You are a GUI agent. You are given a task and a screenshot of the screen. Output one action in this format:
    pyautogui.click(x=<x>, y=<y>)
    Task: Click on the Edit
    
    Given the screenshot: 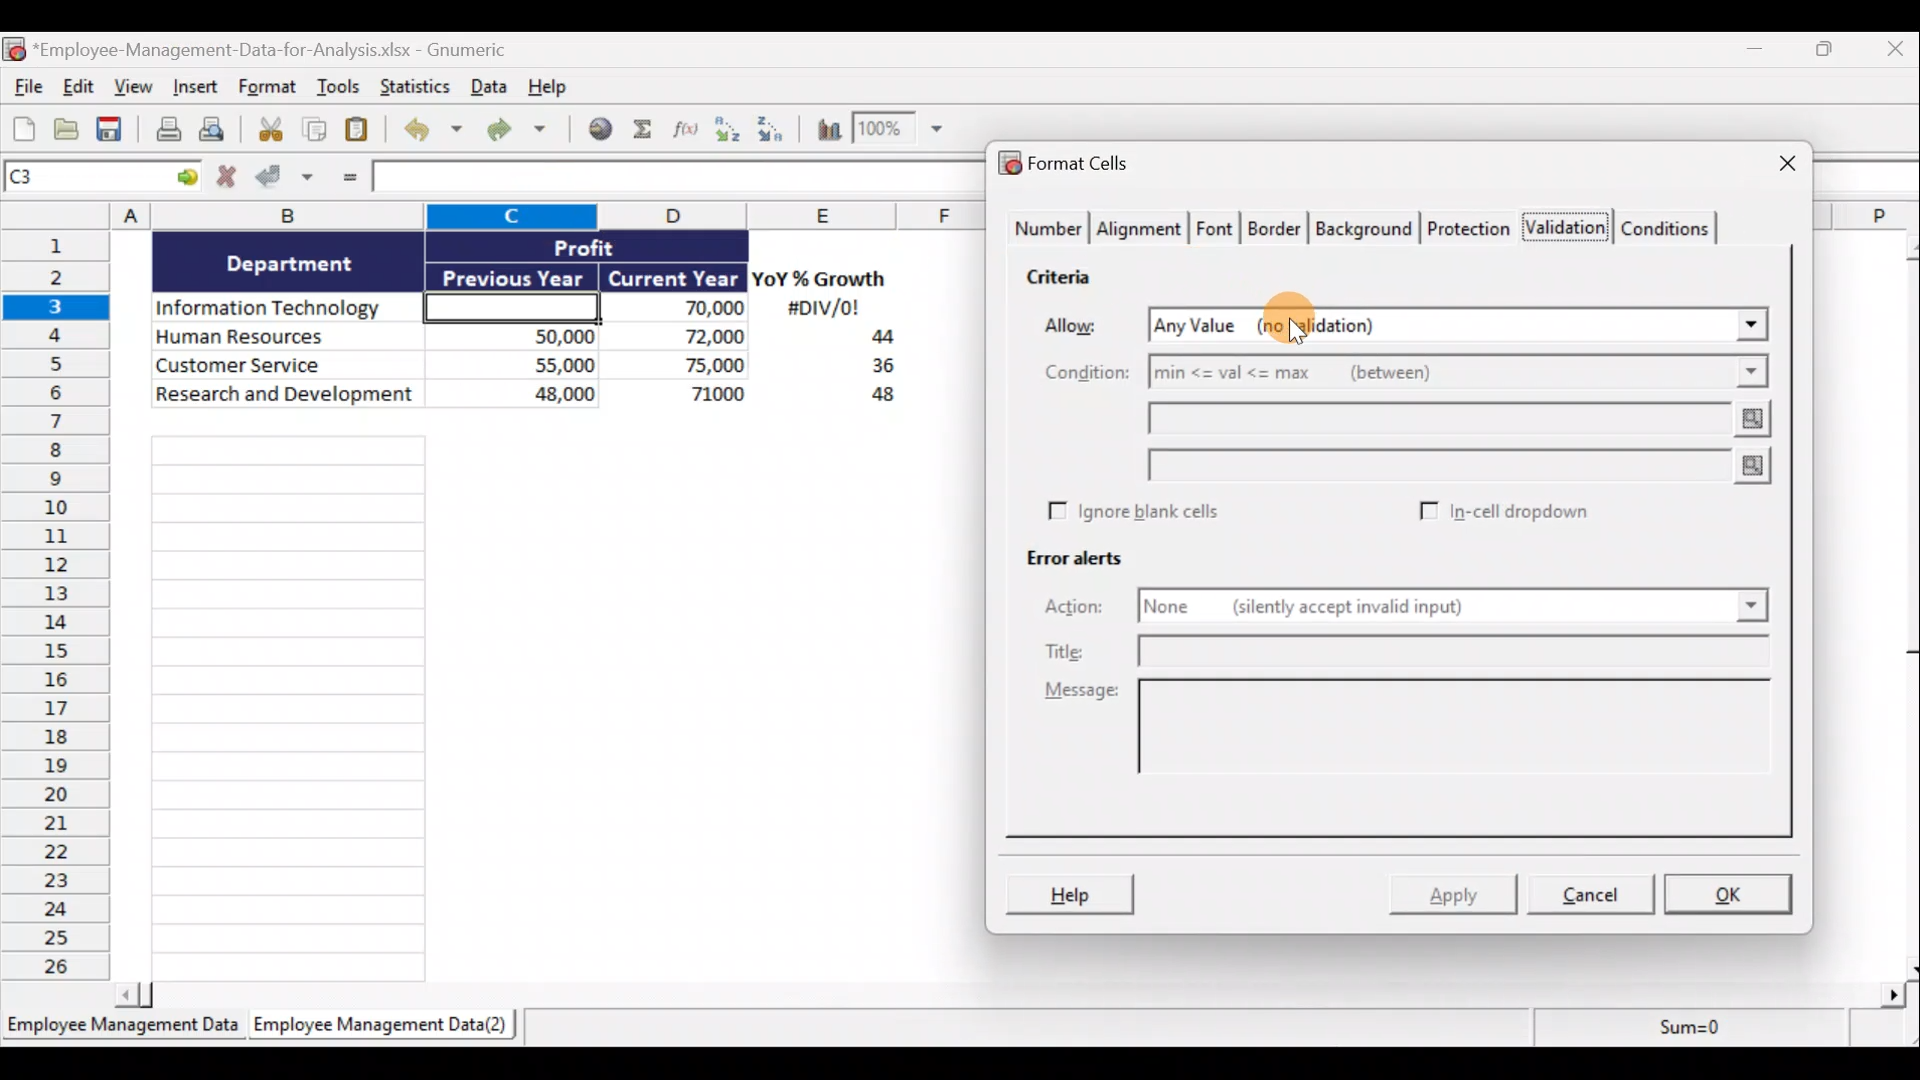 What is the action you would take?
    pyautogui.click(x=77, y=88)
    